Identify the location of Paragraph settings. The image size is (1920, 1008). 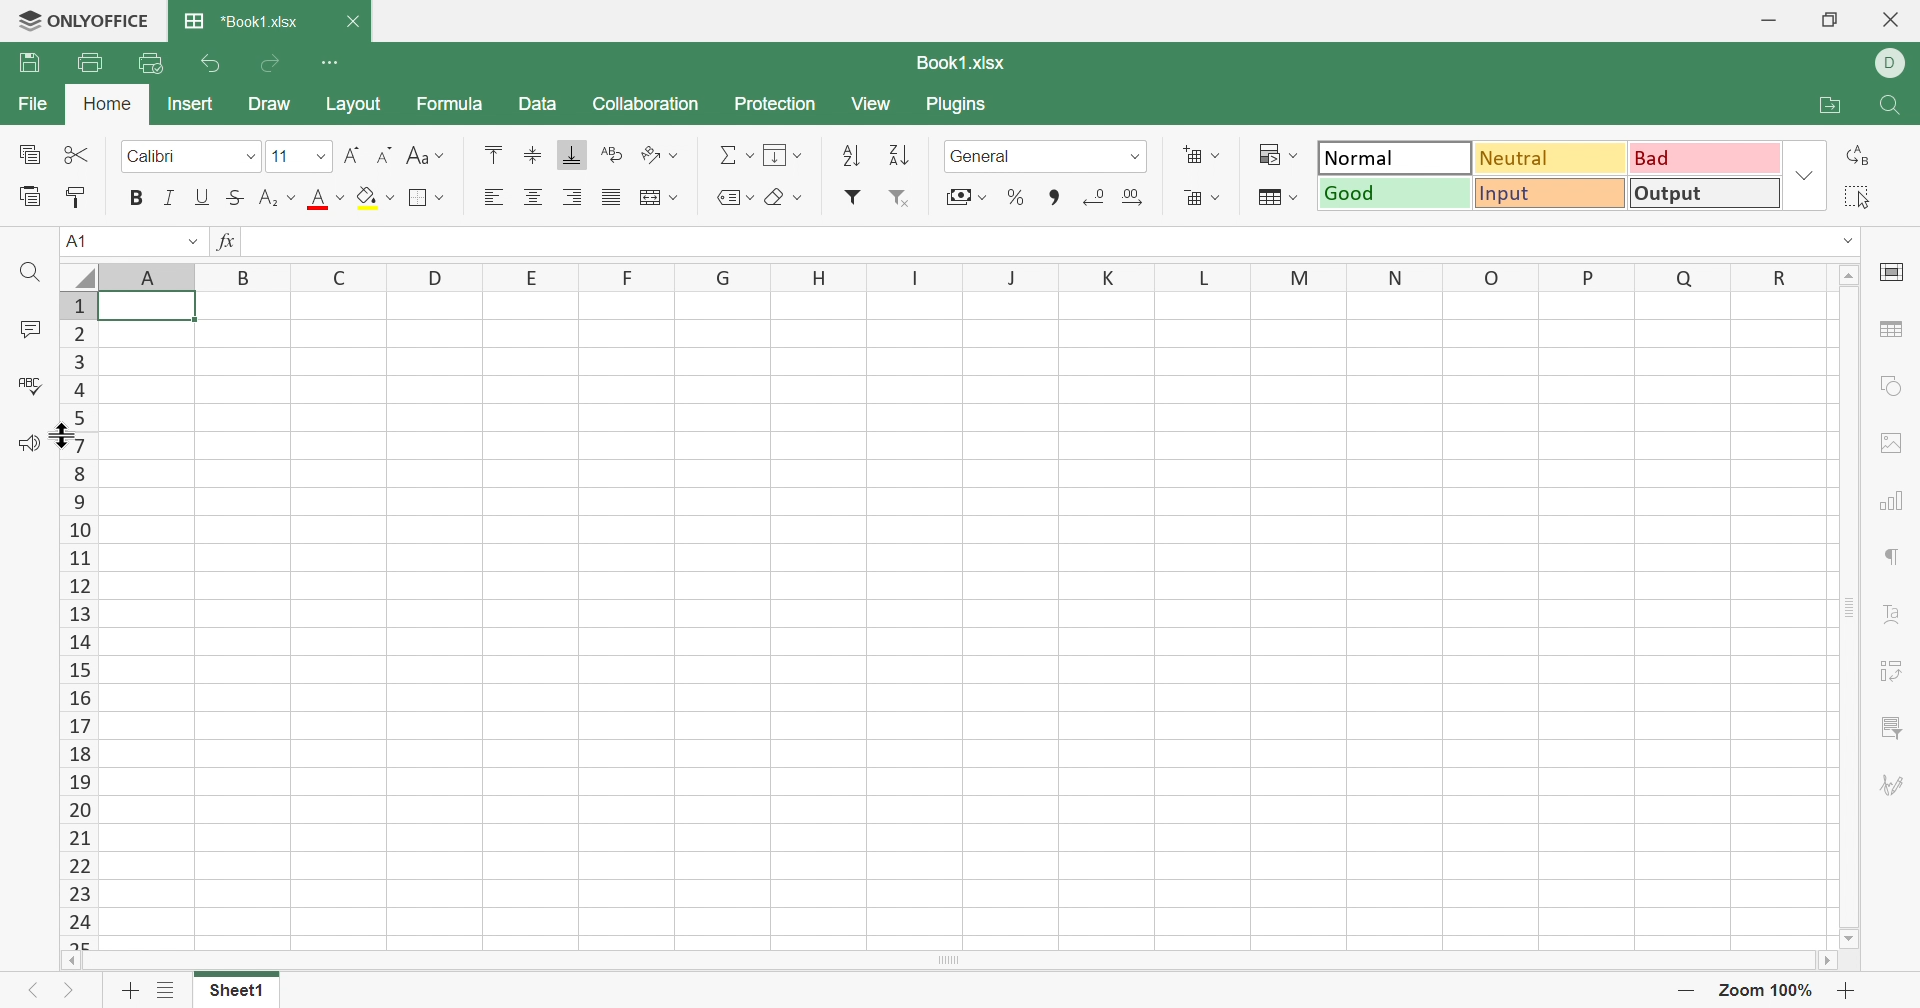
(1891, 558).